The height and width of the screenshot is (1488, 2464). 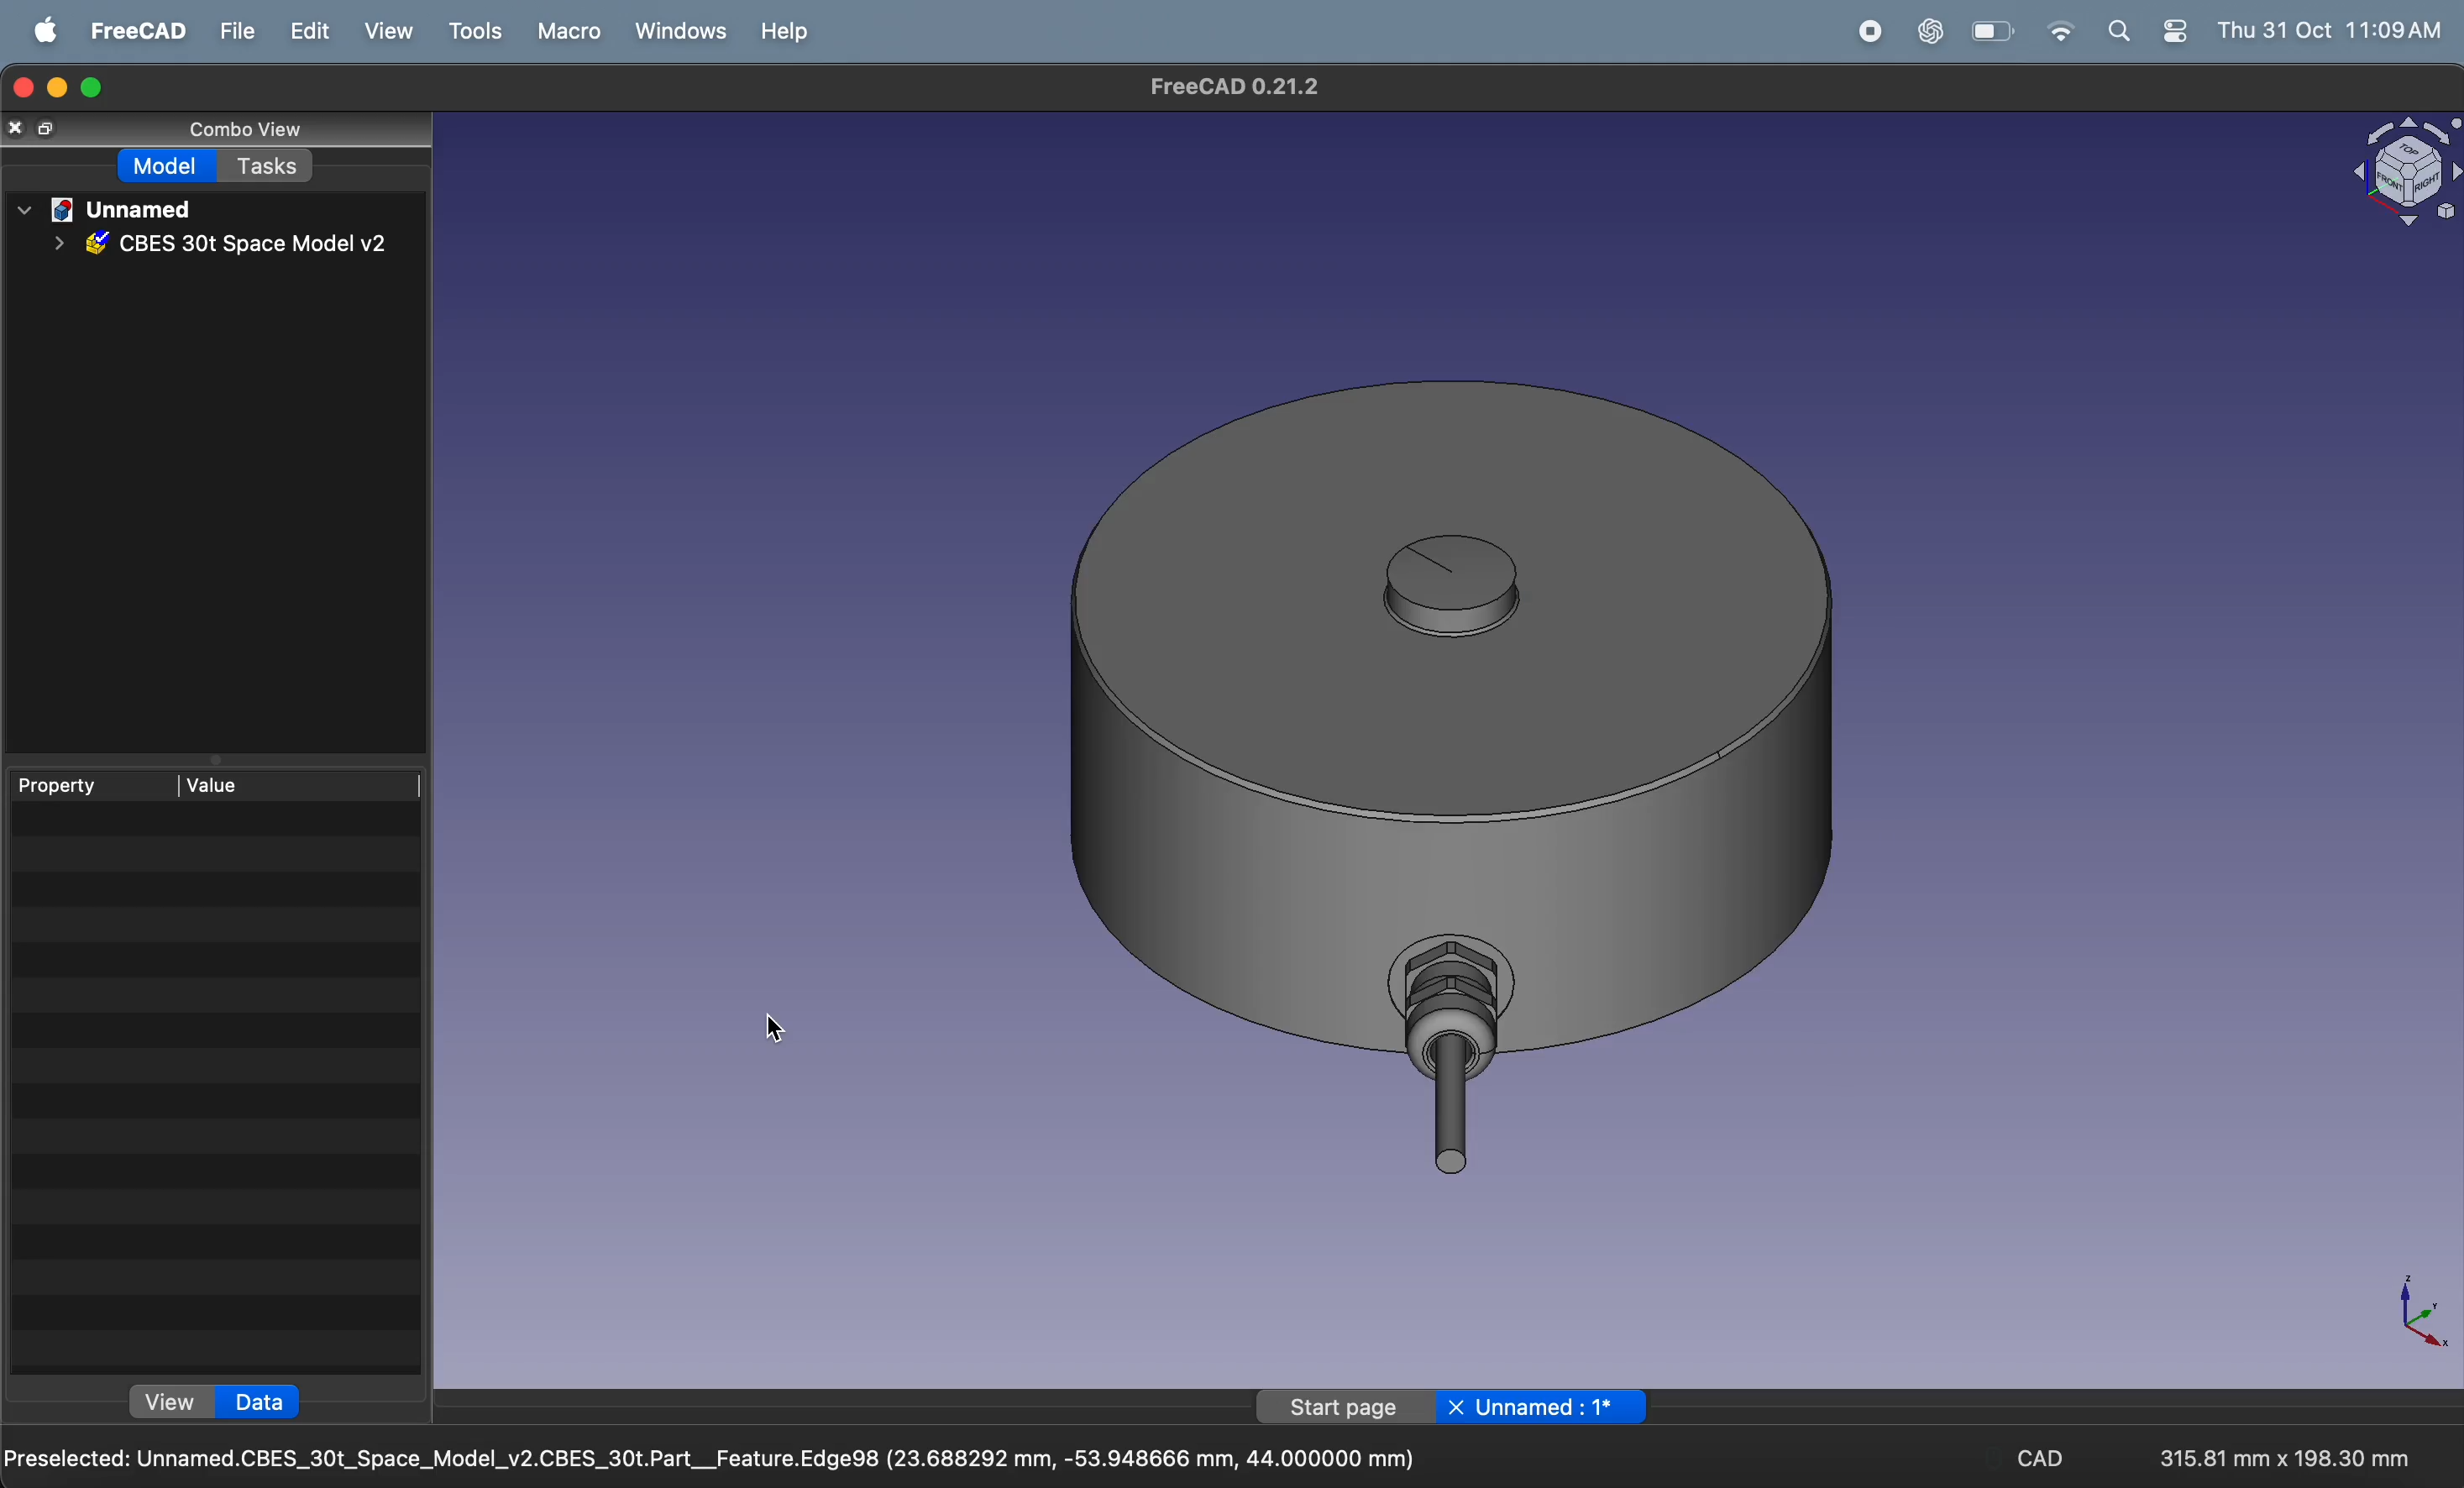 I want to click on file, so click(x=238, y=30).